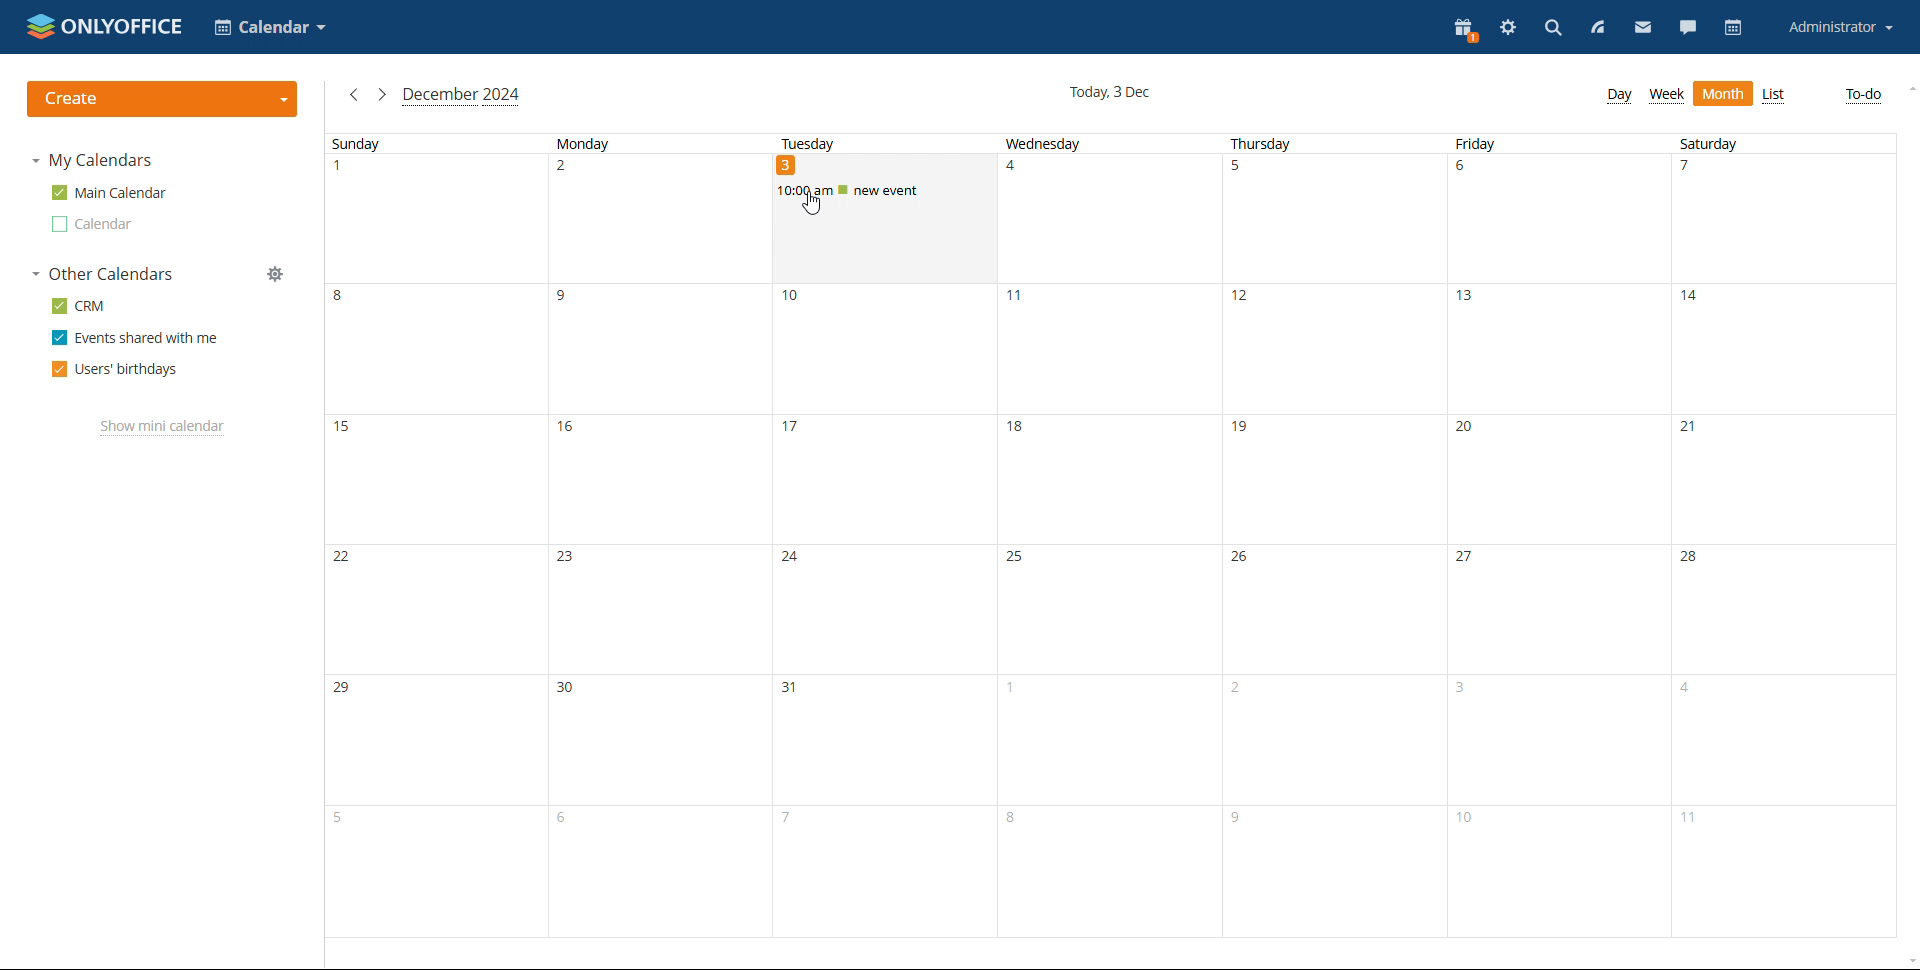 Image resolution: width=1920 pixels, height=970 pixels. What do you see at coordinates (437, 609) in the screenshot?
I see `22` at bounding box center [437, 609].